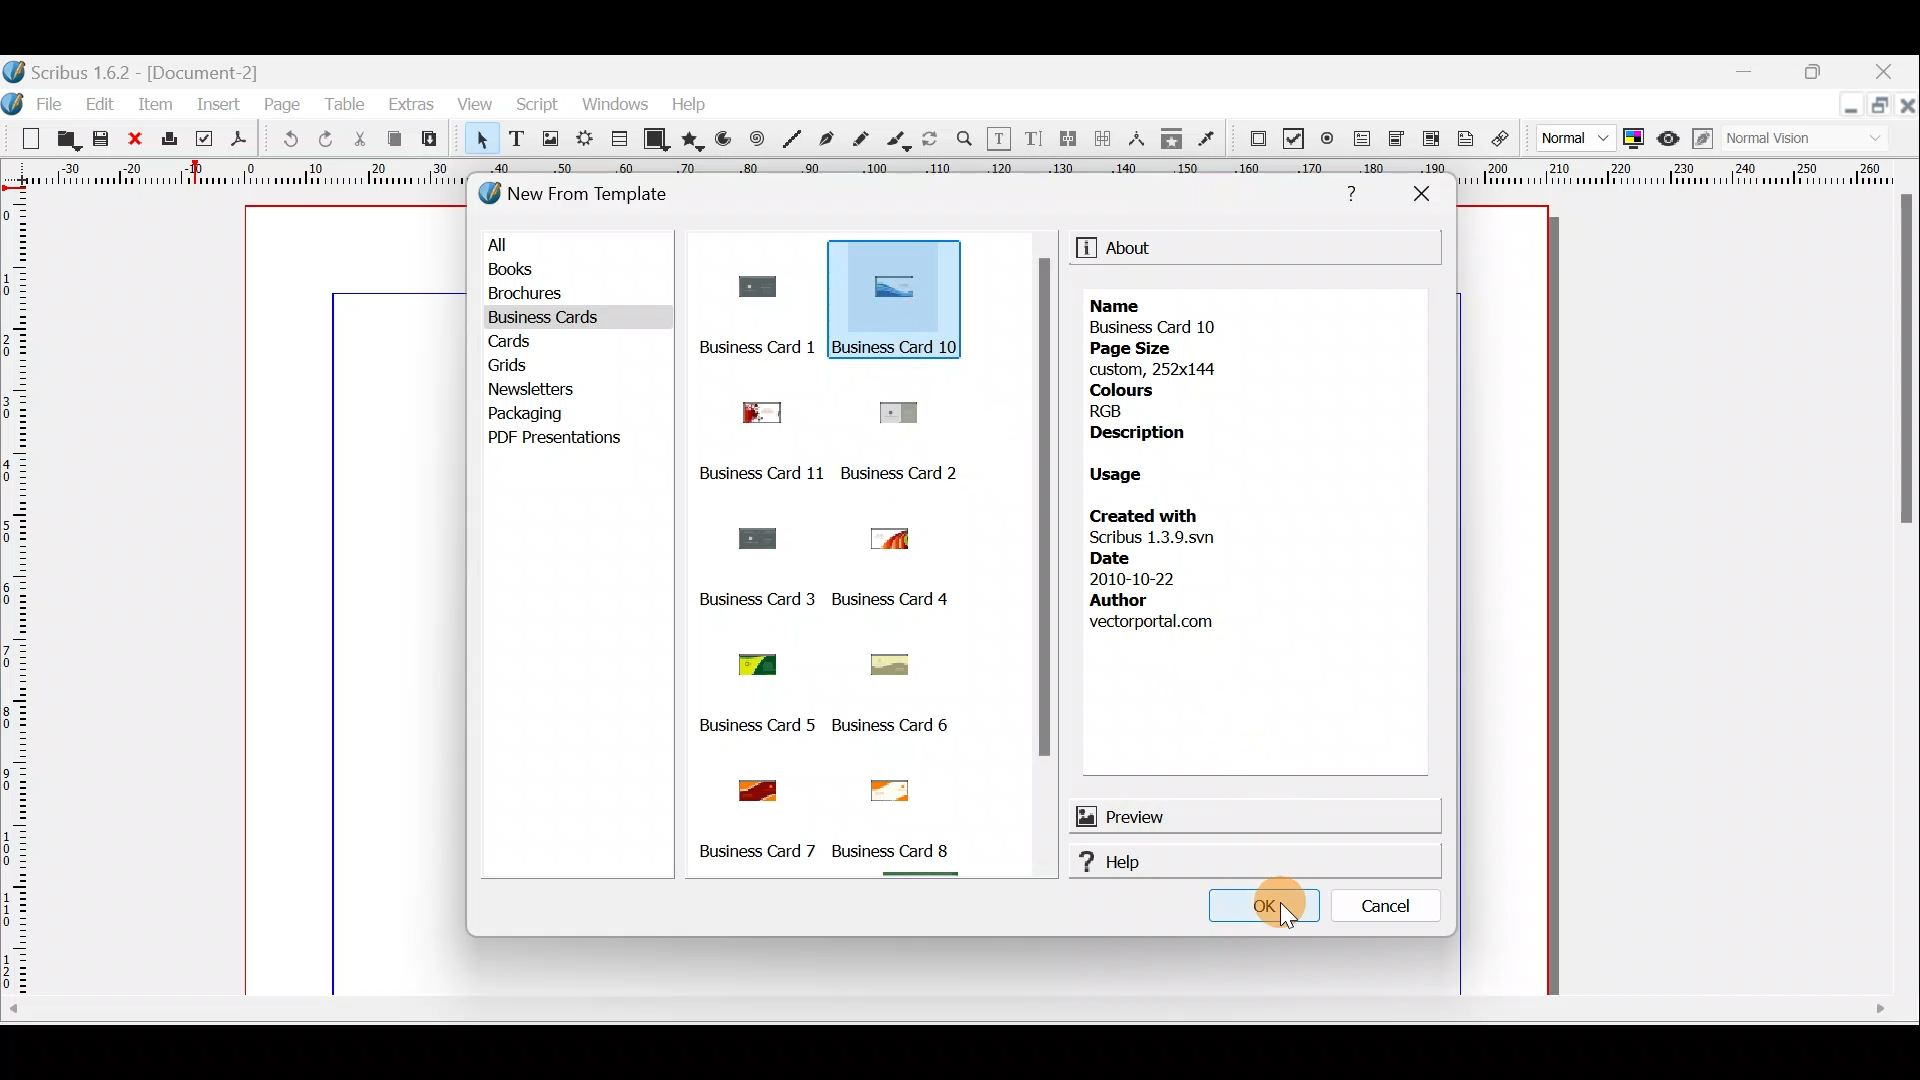 This screenshot has width=1920, height=1080. I want to click on Zoom in or out, so click(967, 140).